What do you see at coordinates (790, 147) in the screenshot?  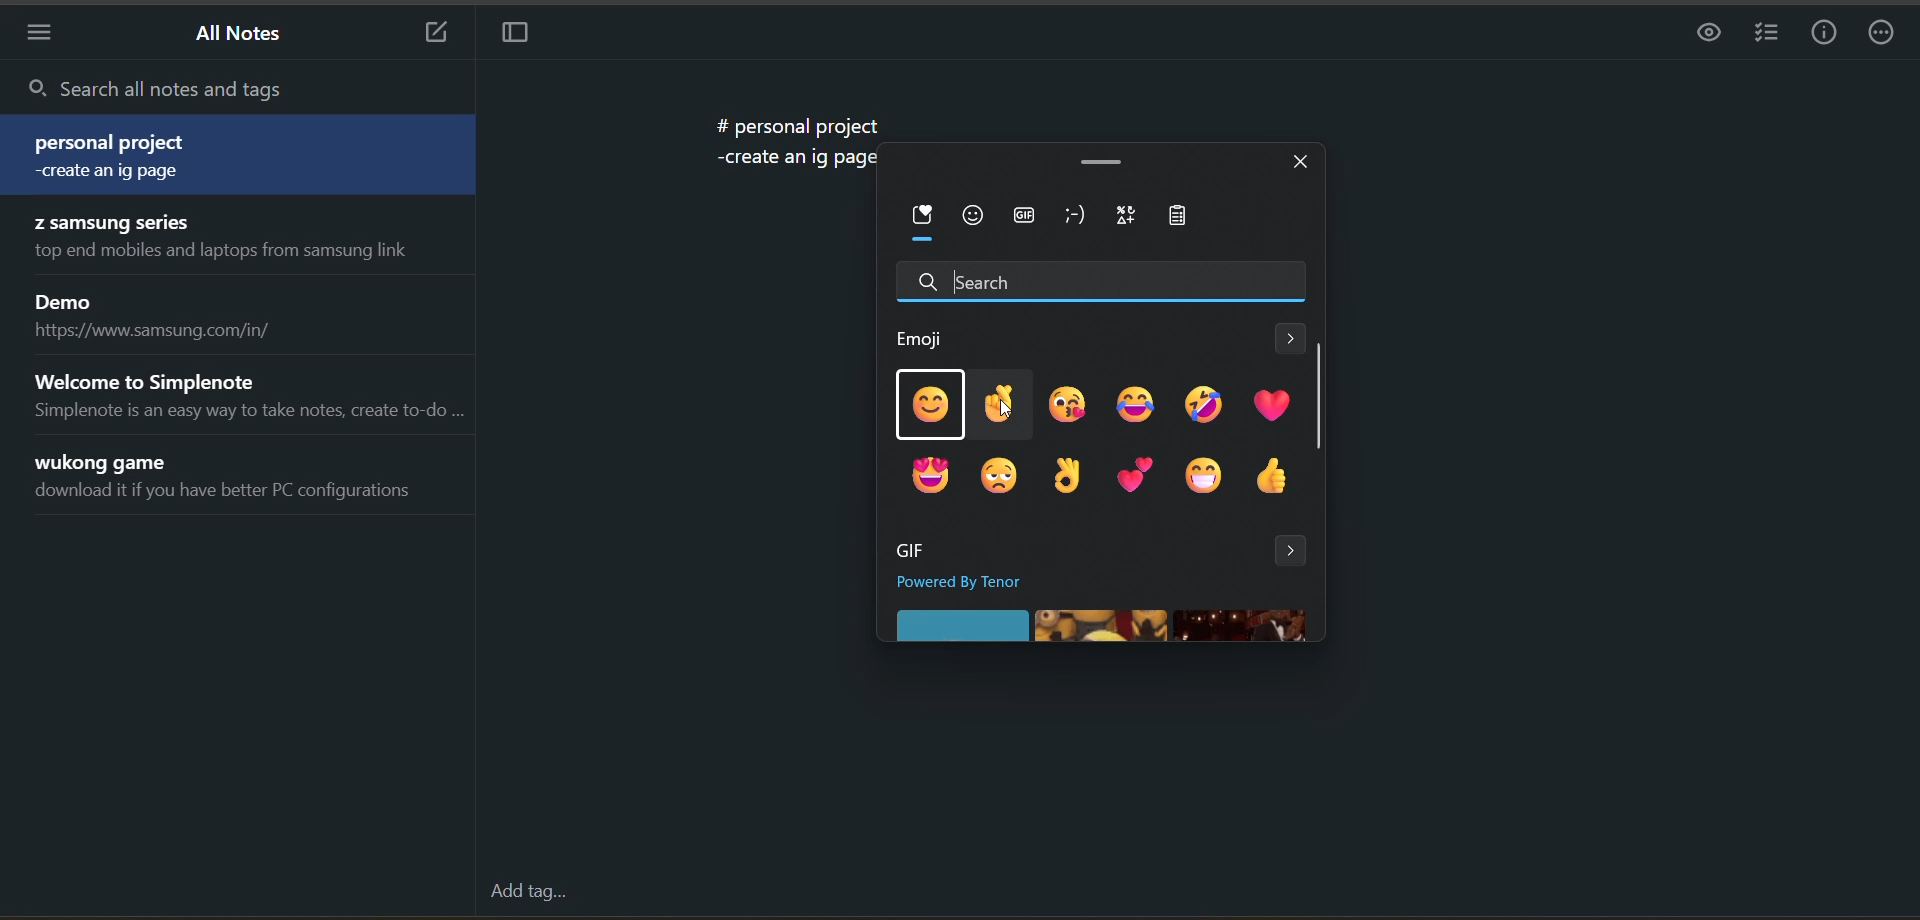 I see `# personal project
-create an ig page` at bounding box center [790, 147].